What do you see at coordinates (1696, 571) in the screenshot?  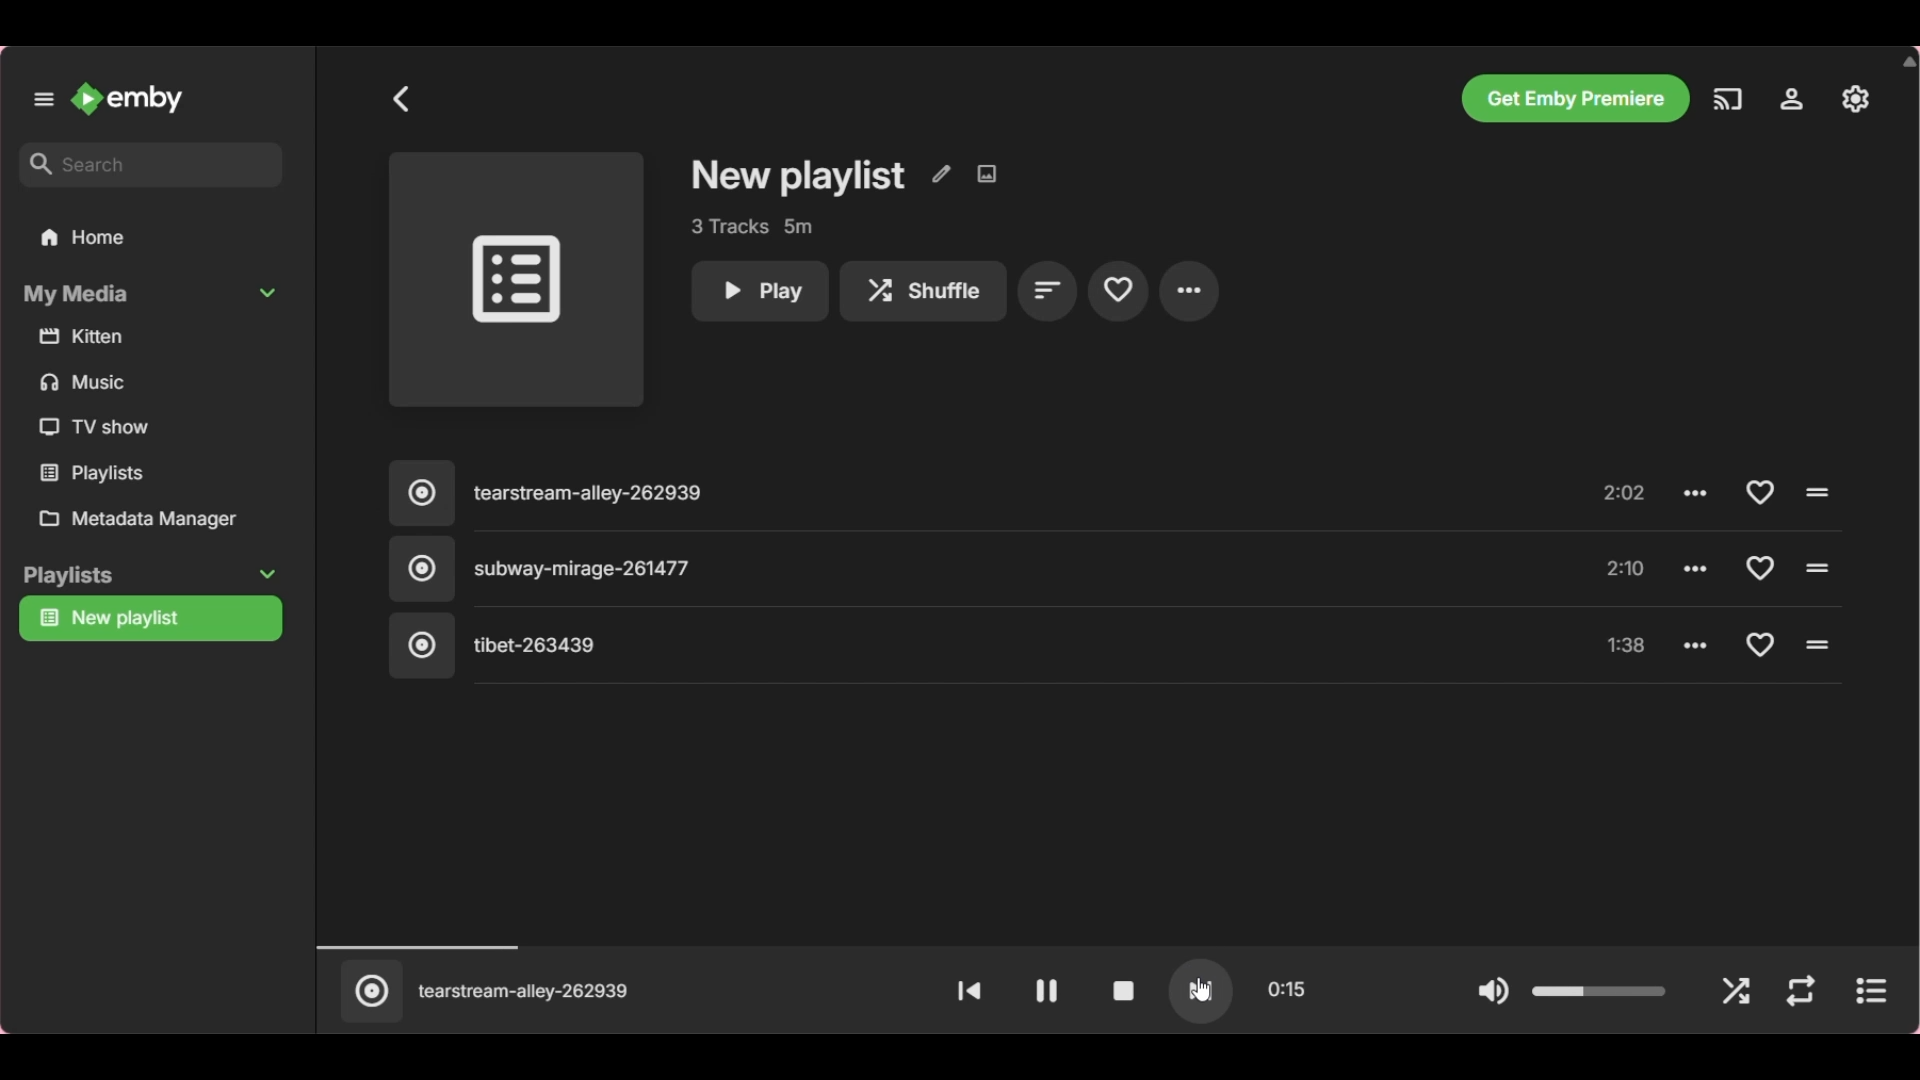 I see `options` at bounding box center [1696, 571].